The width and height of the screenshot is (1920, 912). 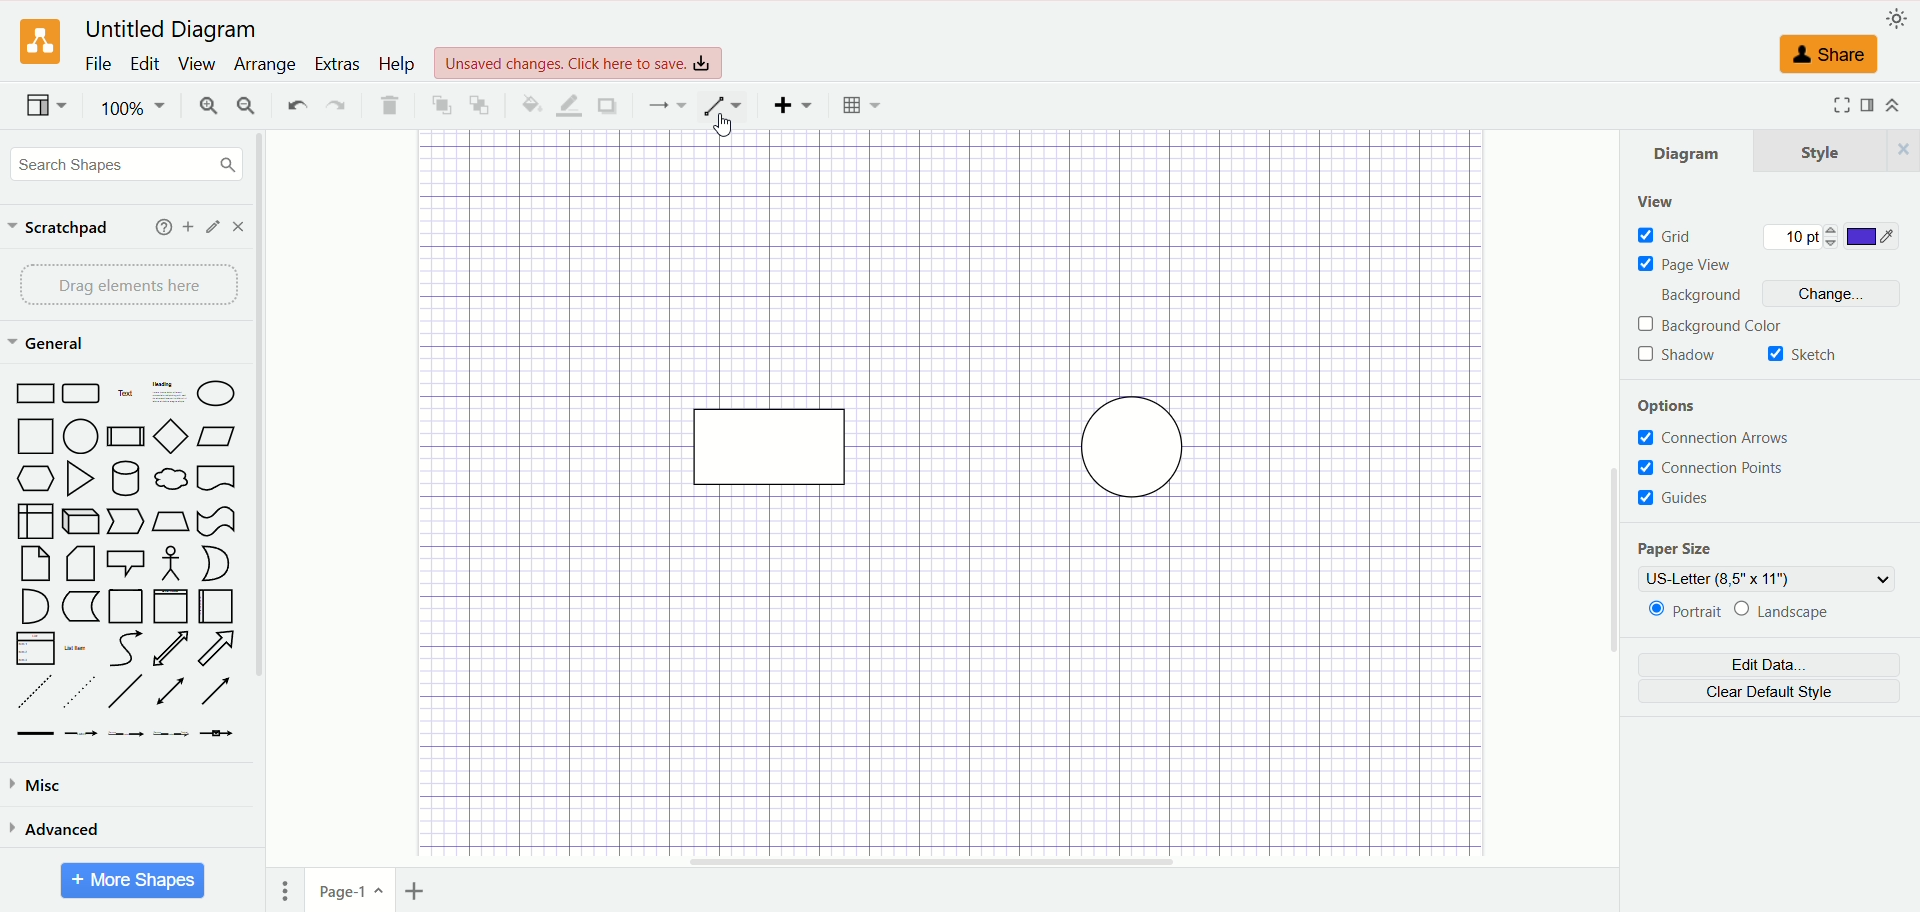 I want to click on insert page, so click(x=417, y=894).